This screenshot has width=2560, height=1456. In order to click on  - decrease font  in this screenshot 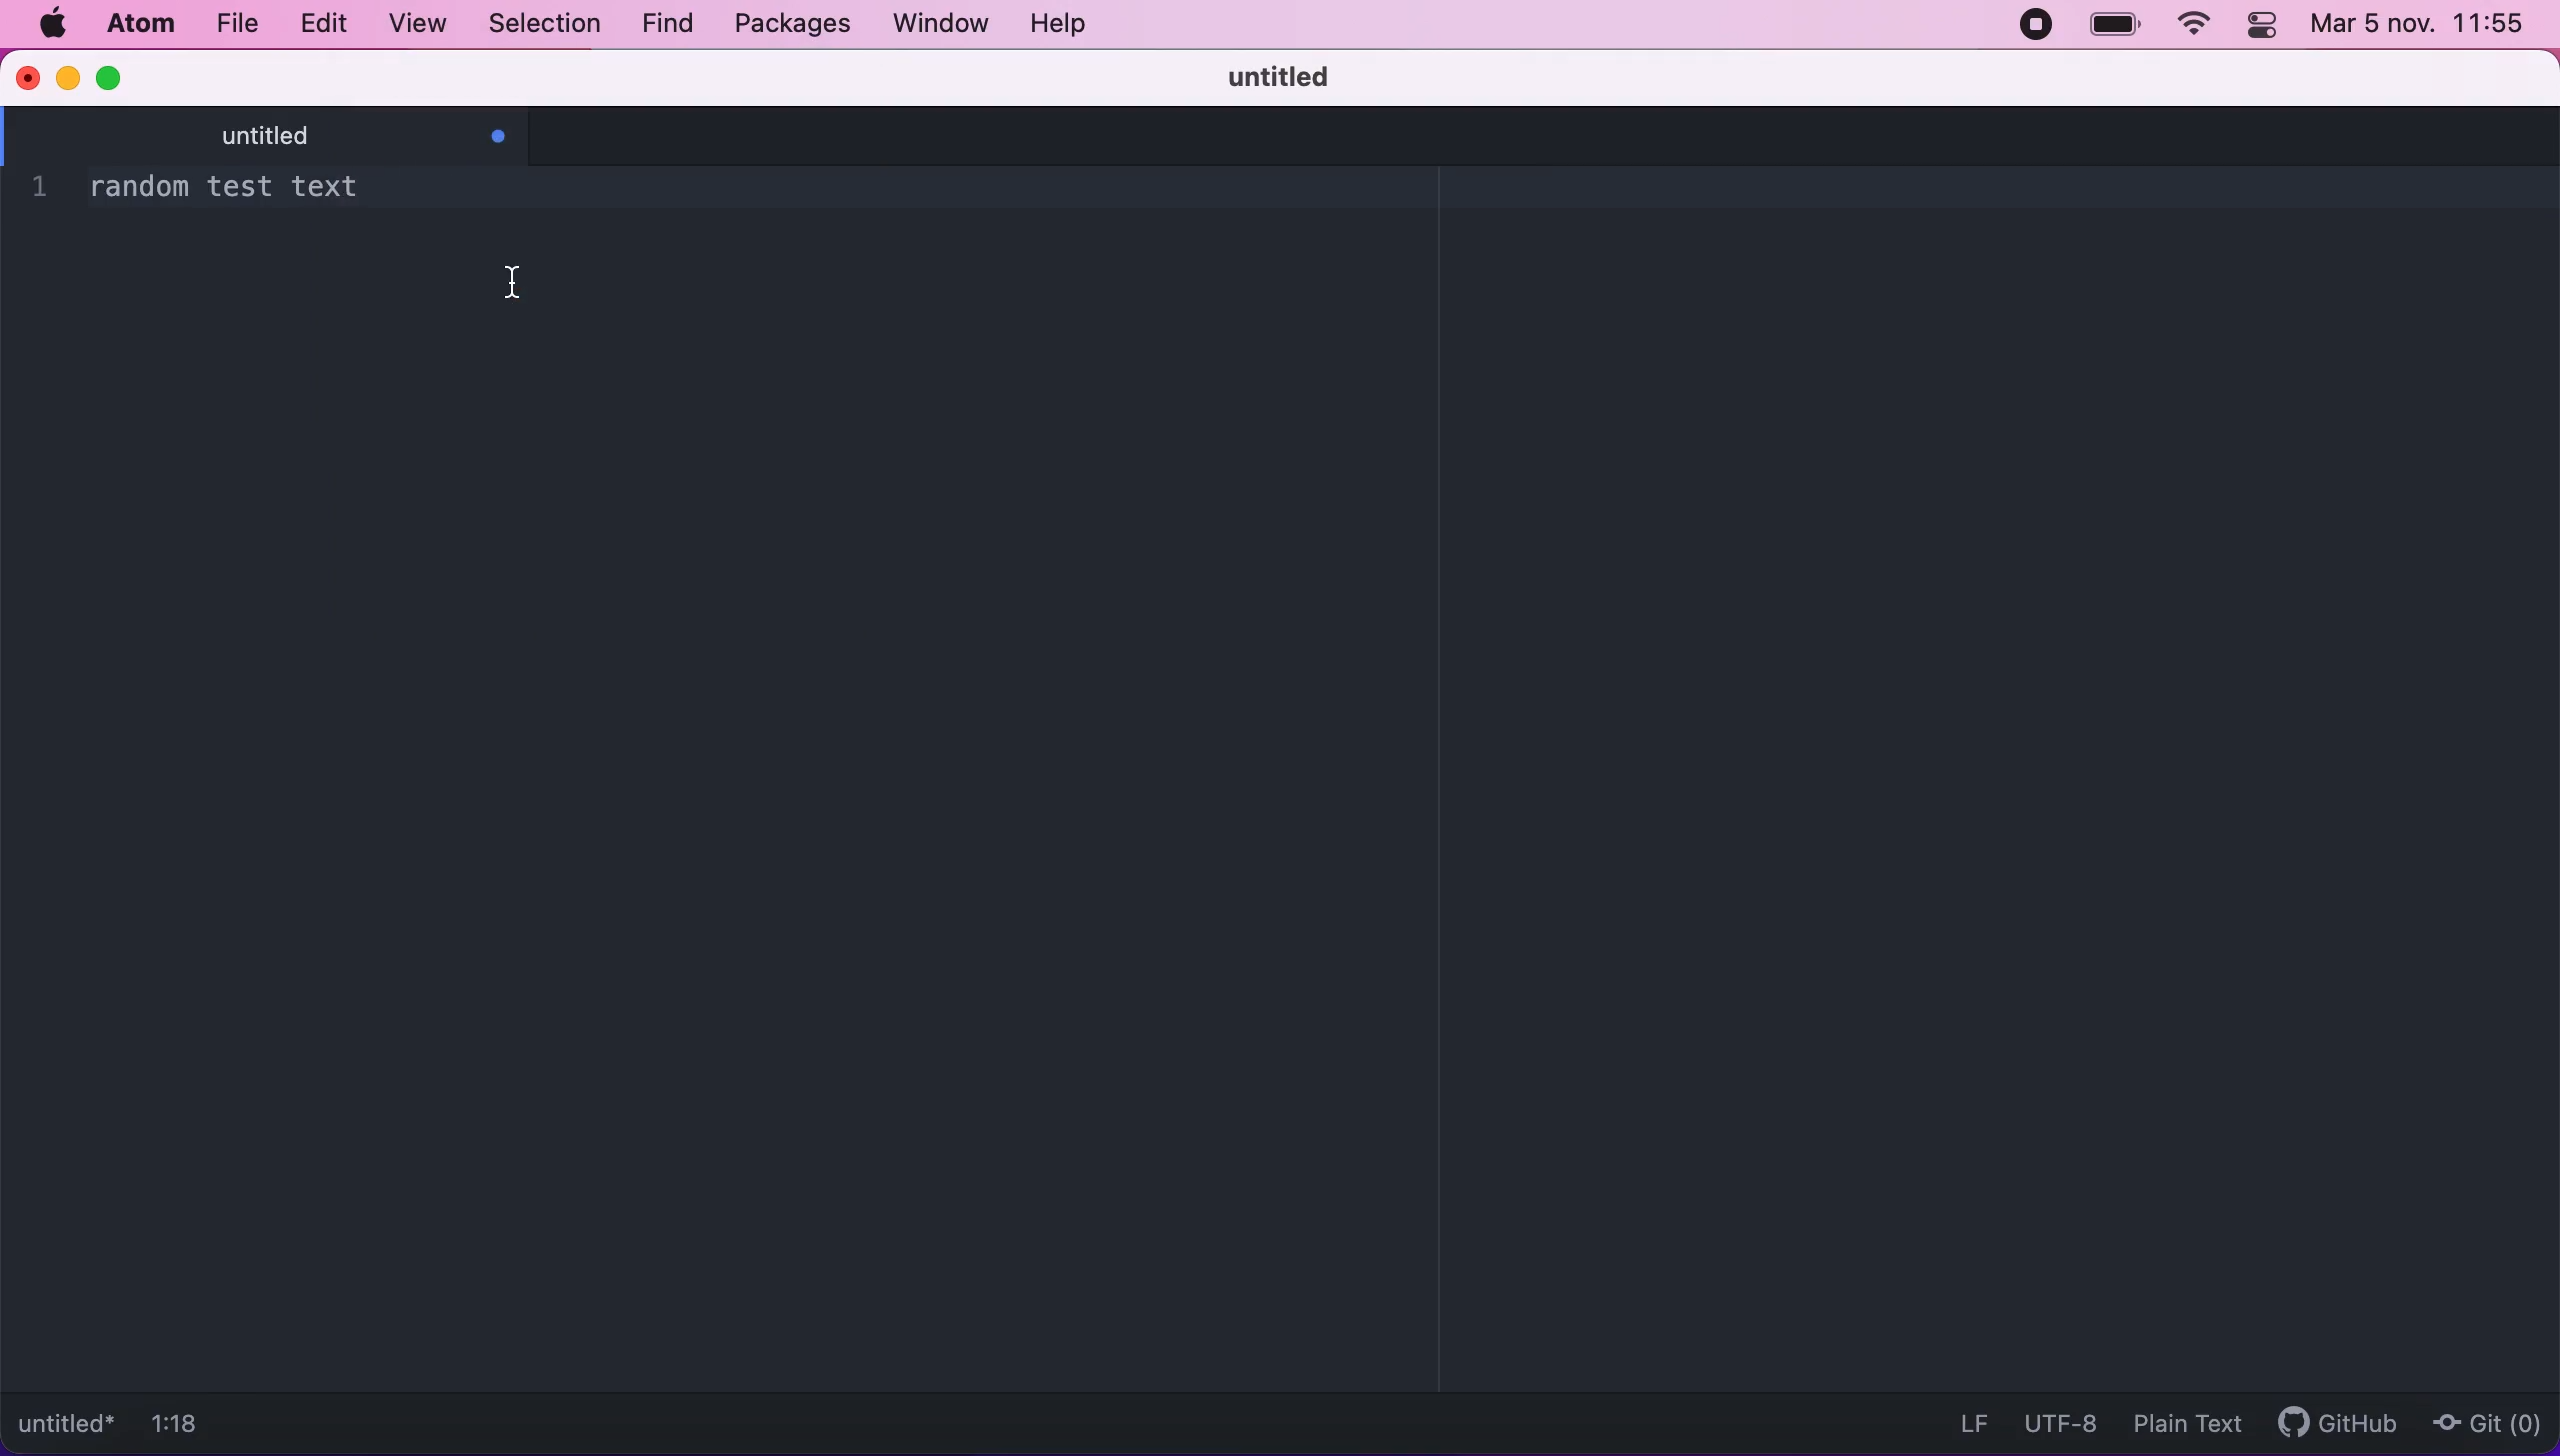, I will do `click(539, 190)`.